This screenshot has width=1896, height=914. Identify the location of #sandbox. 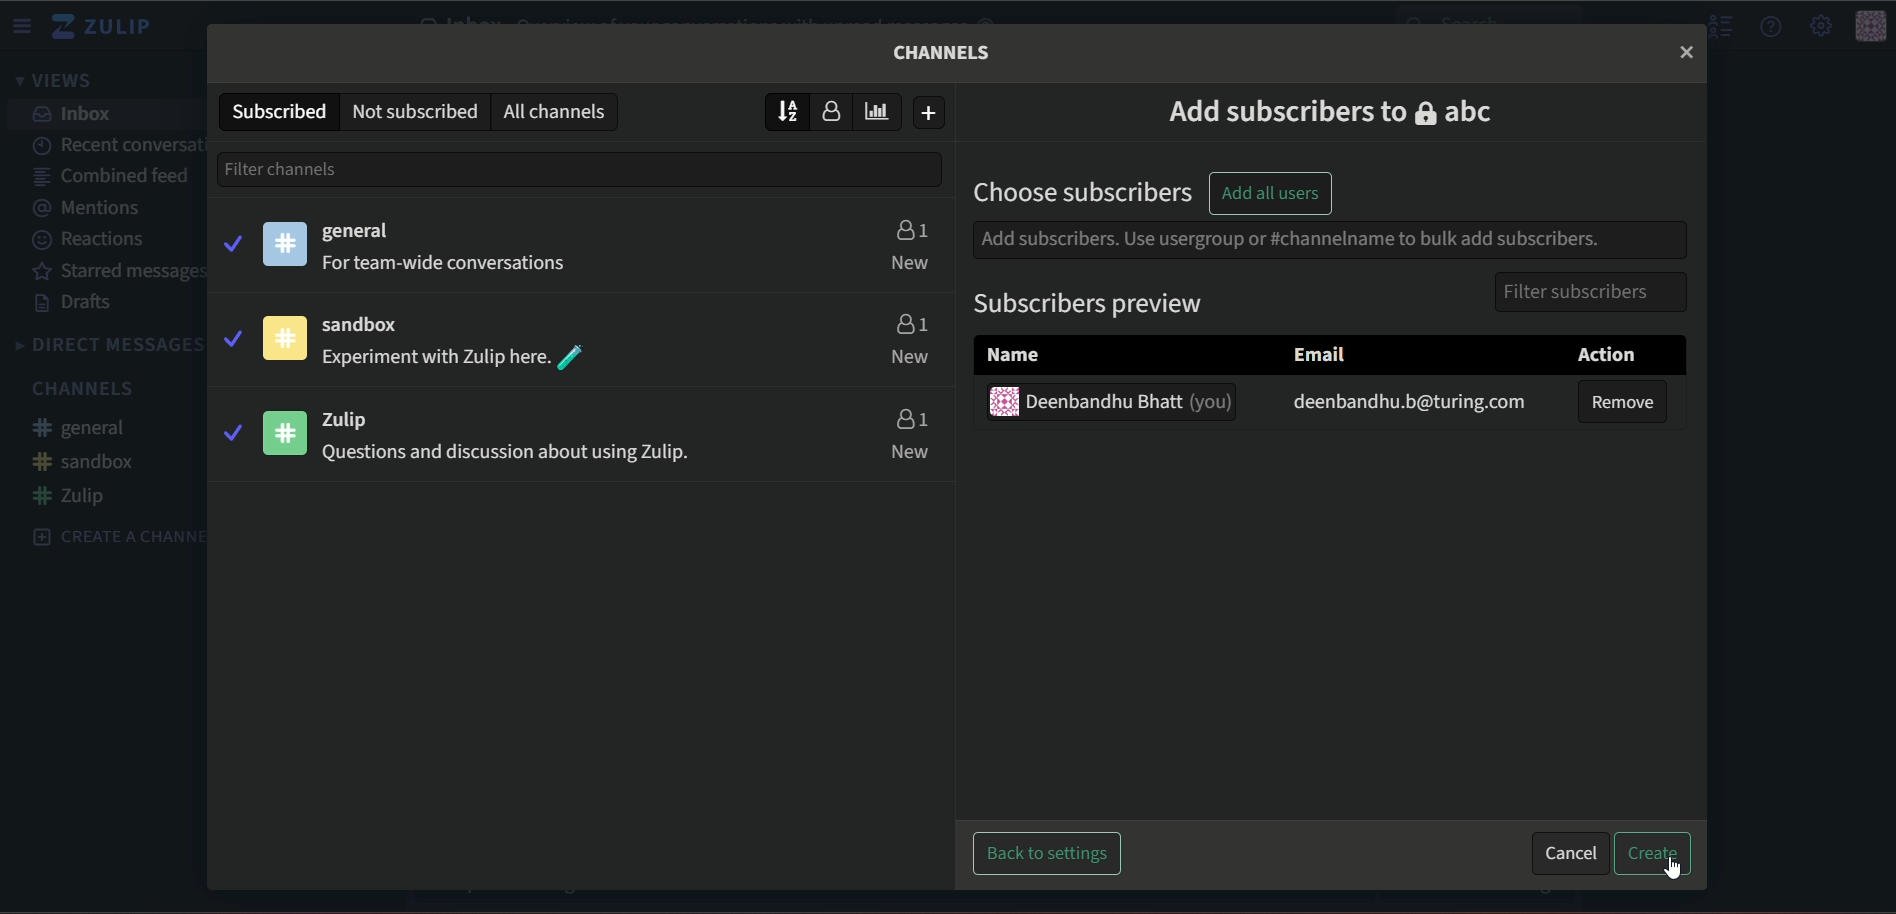
(85, 461).